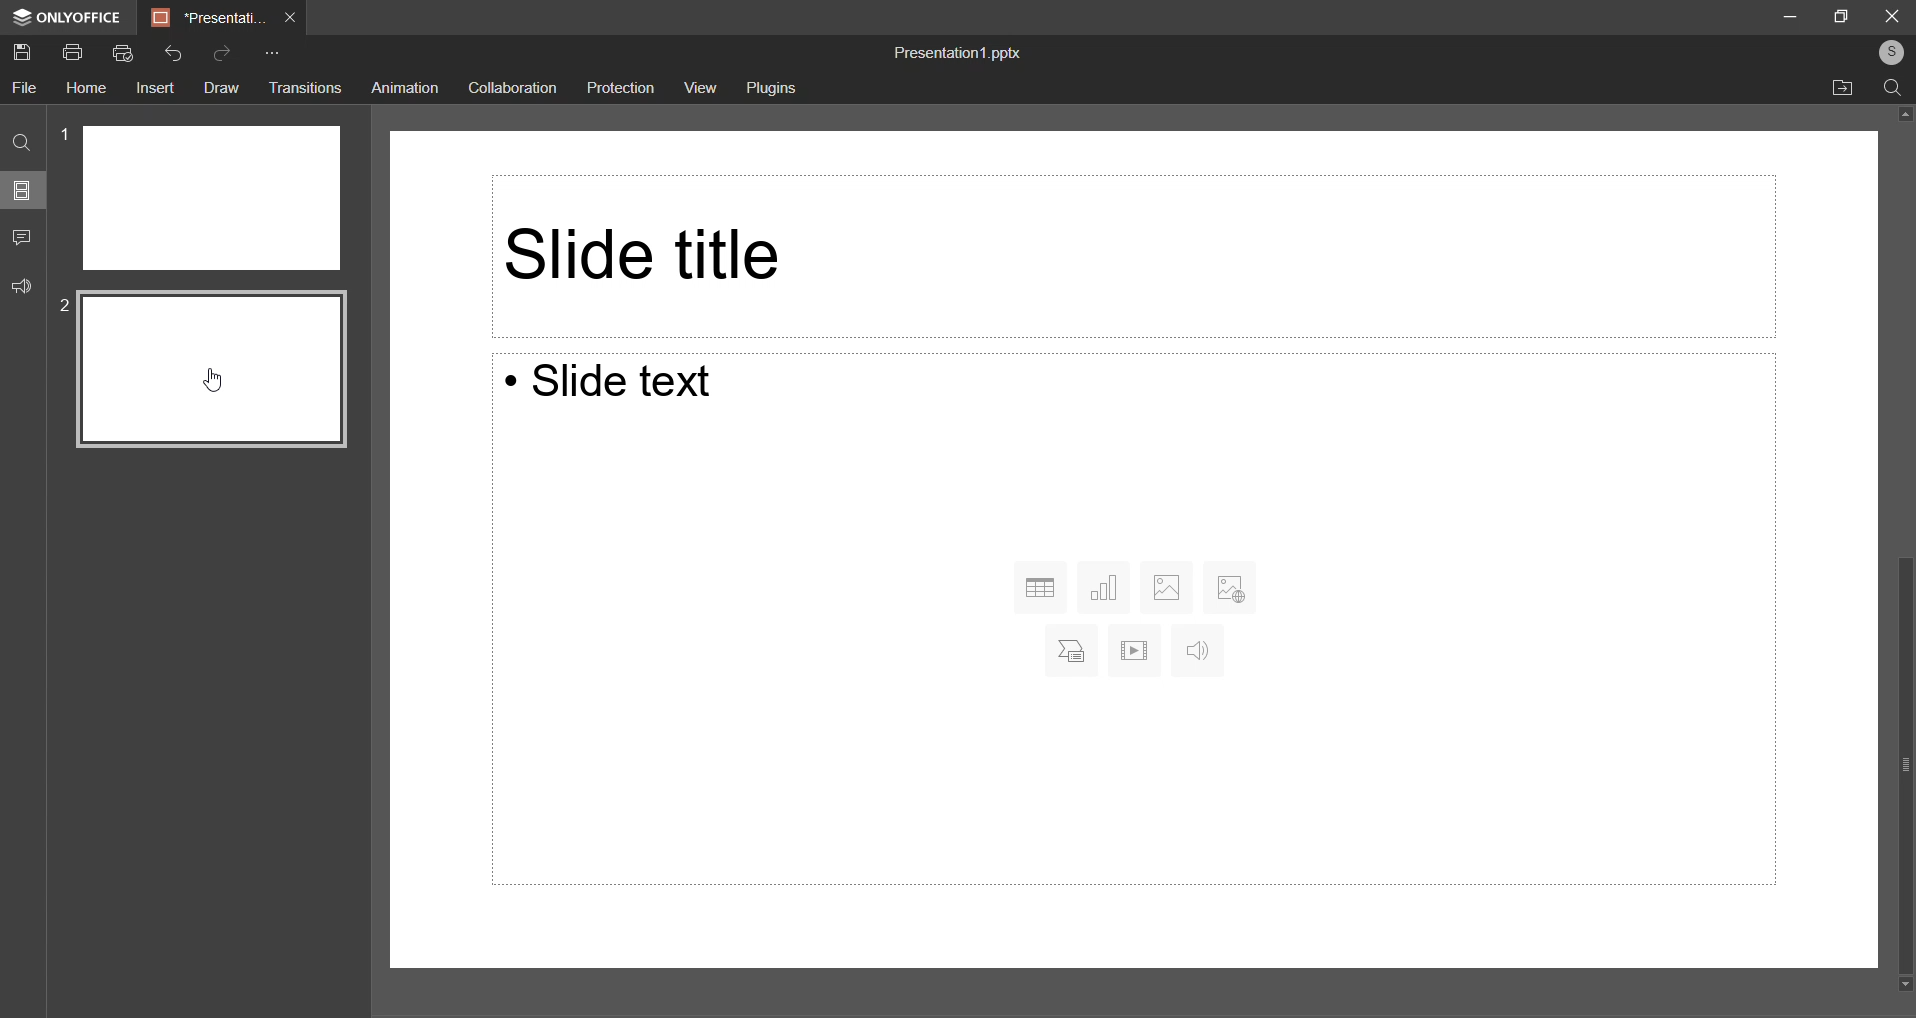  Describe the element at coordinates (956, 53) in the screenshot. I see `Presentation1.pptx` at that location.